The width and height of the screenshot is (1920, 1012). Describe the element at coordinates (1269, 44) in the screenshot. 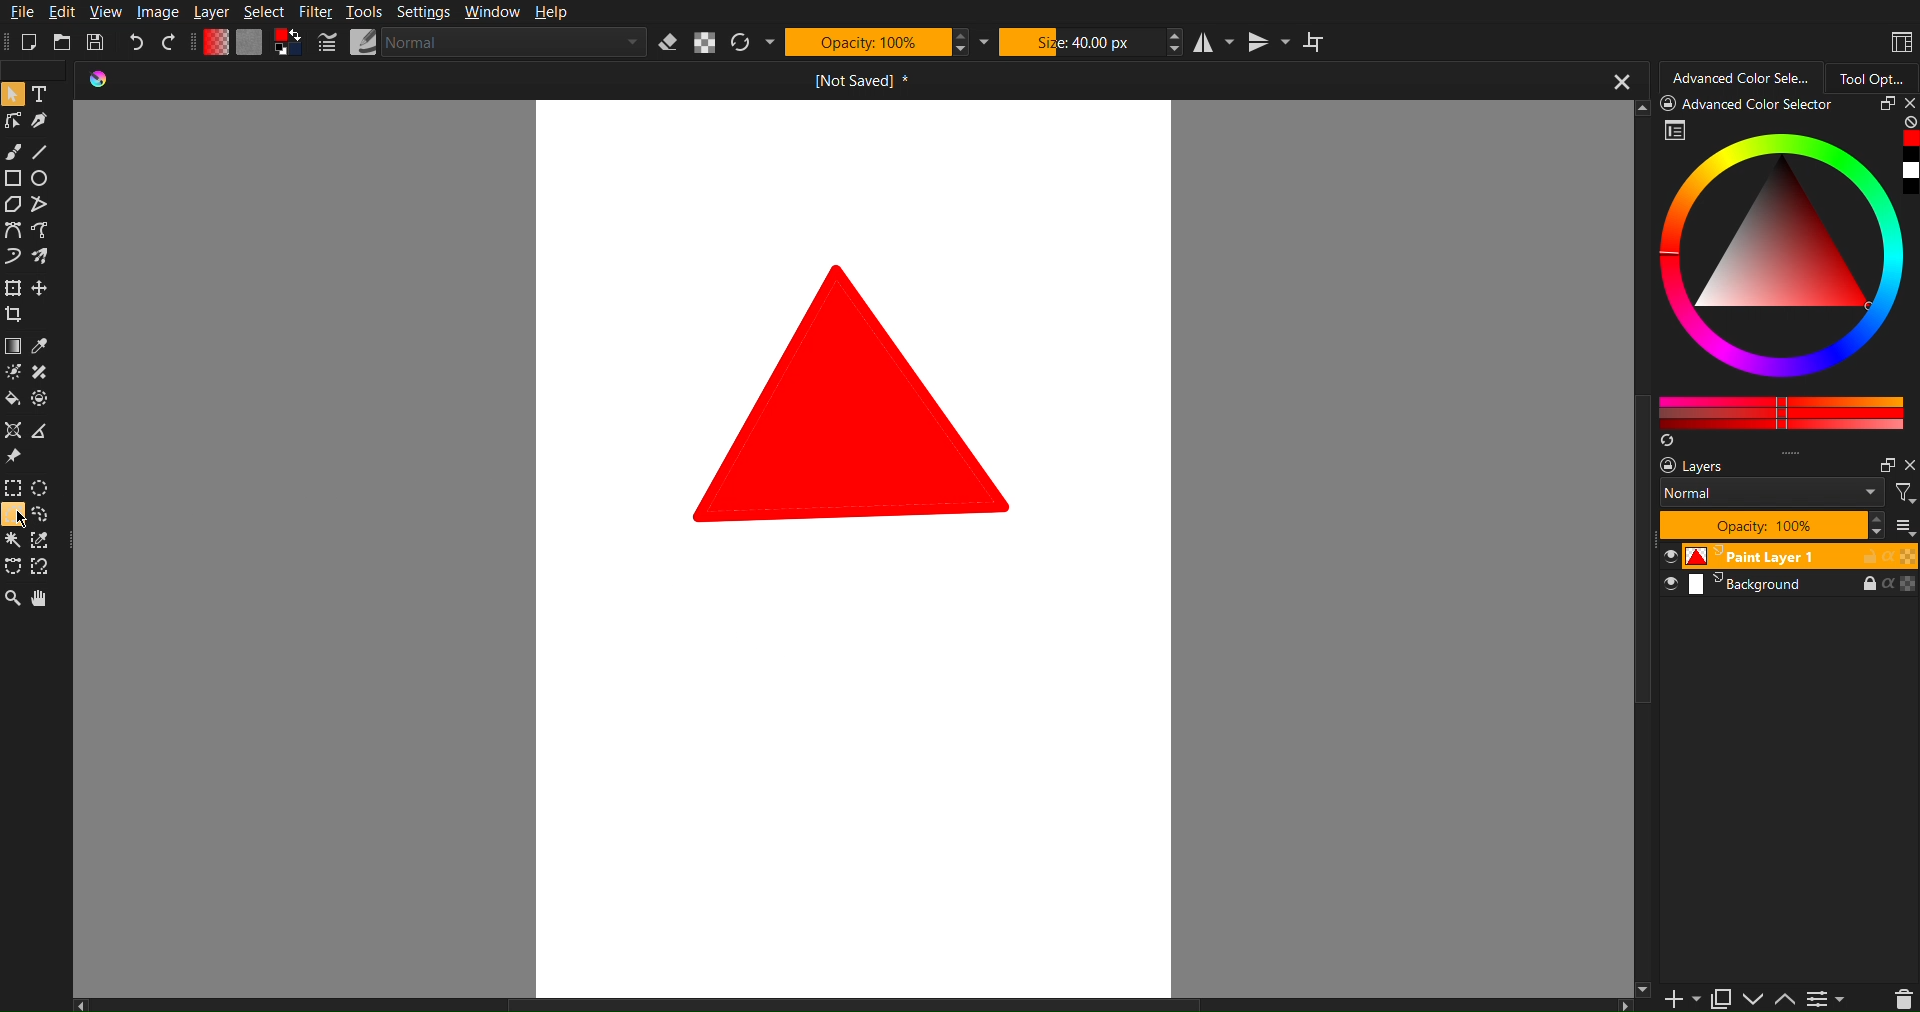

I see `Vertical Mirror` at that location.